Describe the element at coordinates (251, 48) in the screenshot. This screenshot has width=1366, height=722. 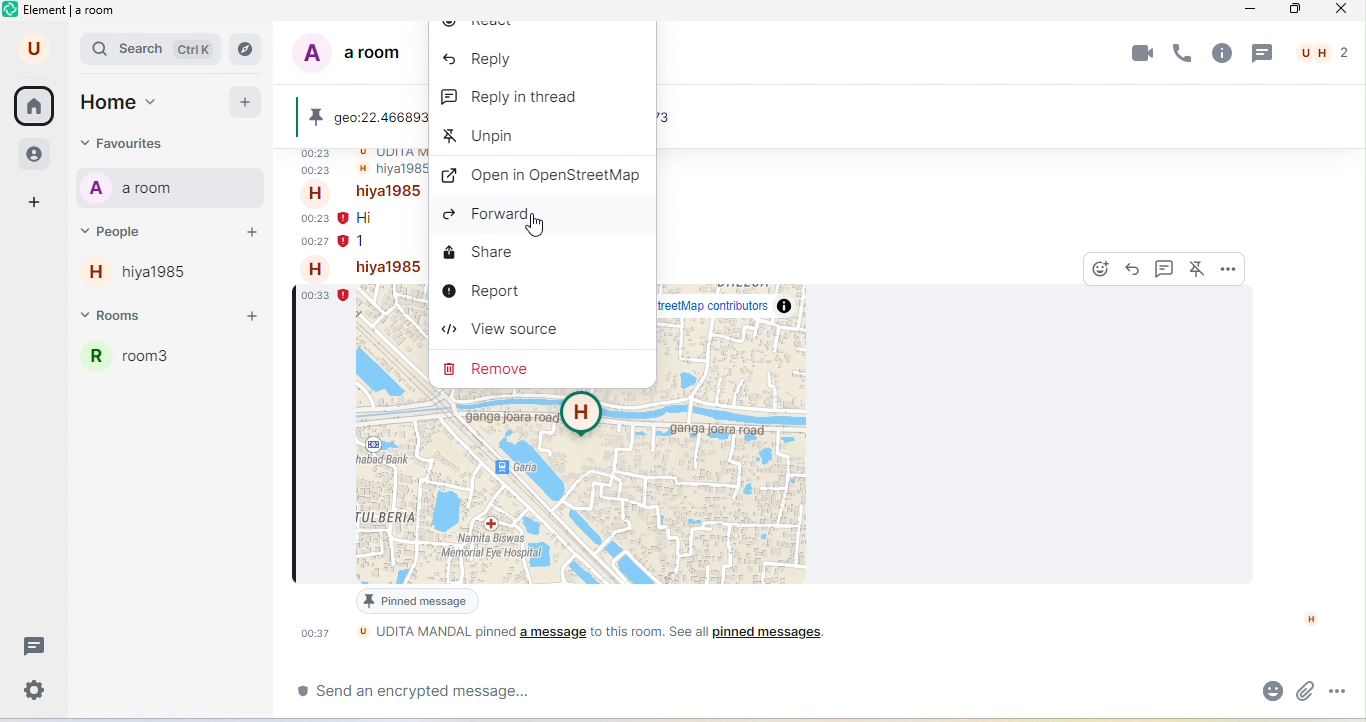
I see `navigator` at that location.